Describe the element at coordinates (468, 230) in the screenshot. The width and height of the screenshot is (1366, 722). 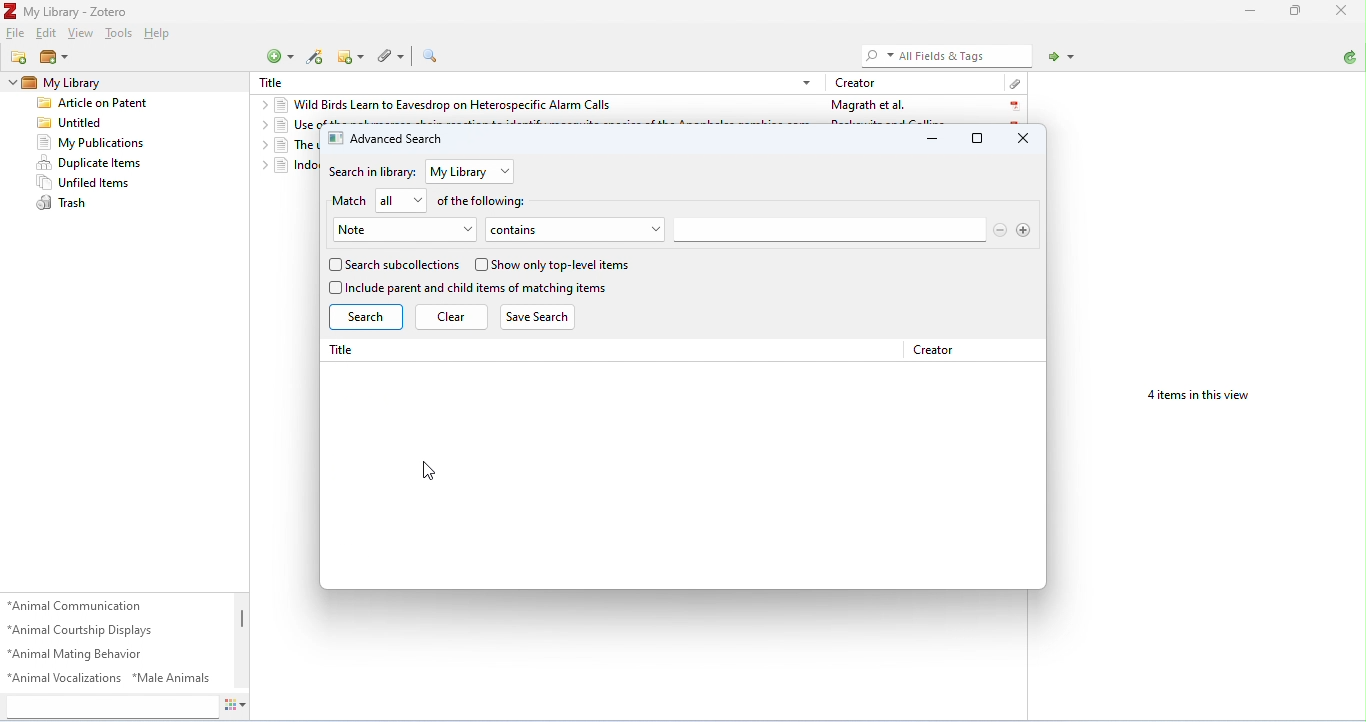
I see `drop-down` at that location.